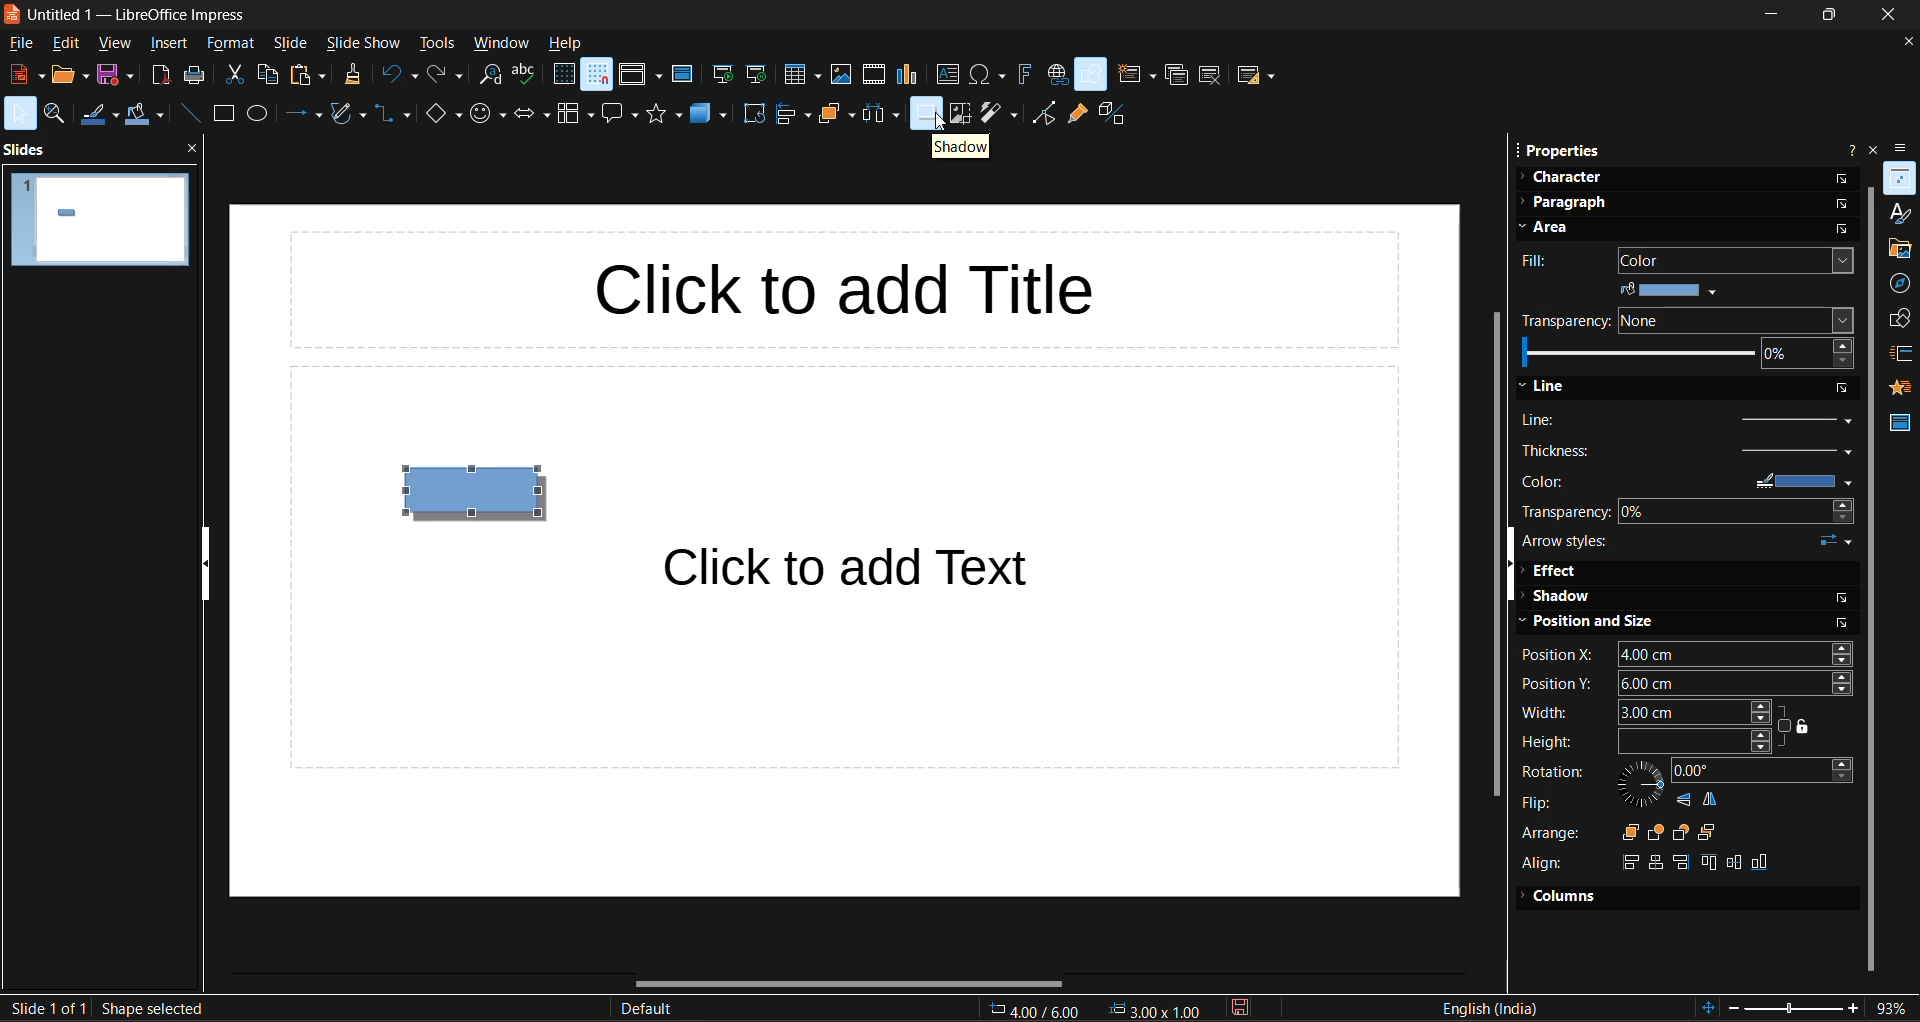 This screenshot has height=1022, width=1920. I want to click on slide, so click(293, 44).